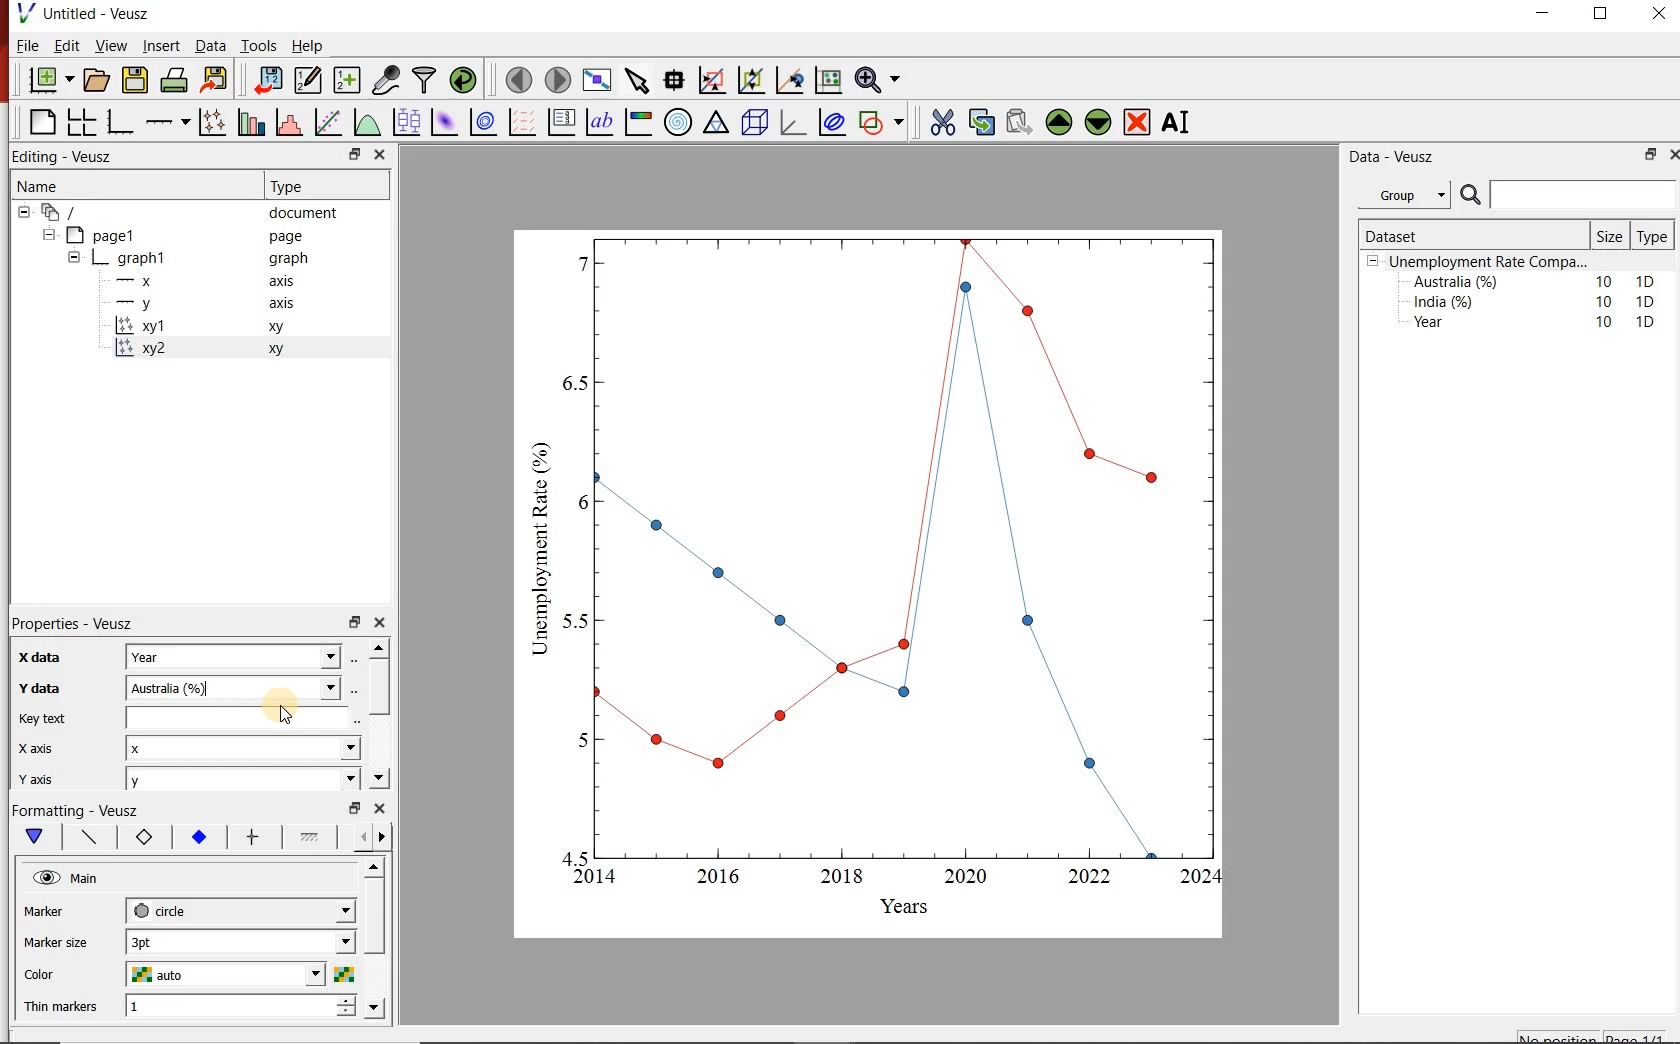 Image resolution: width=1680 pixels, height=1044 pixels. I want to click on scroll bar, so click(378, 684).